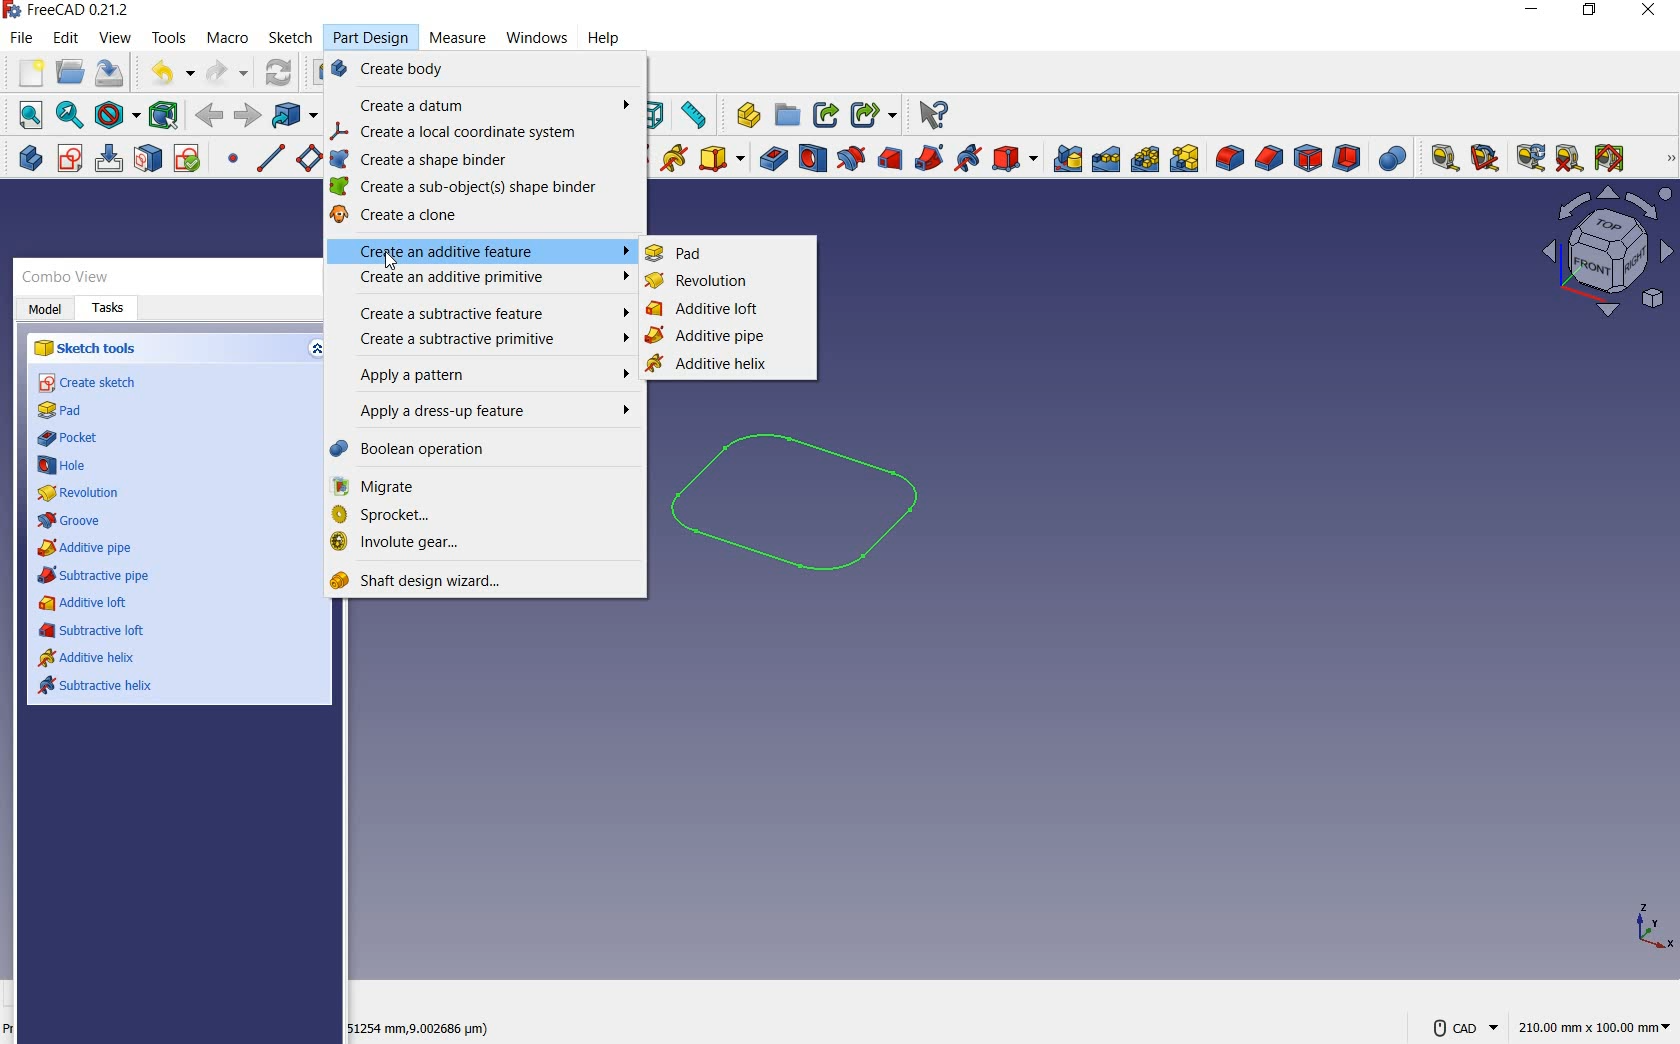 The image size is (1680, 1044). I want to click on create a shape binder, so click(477, 161).